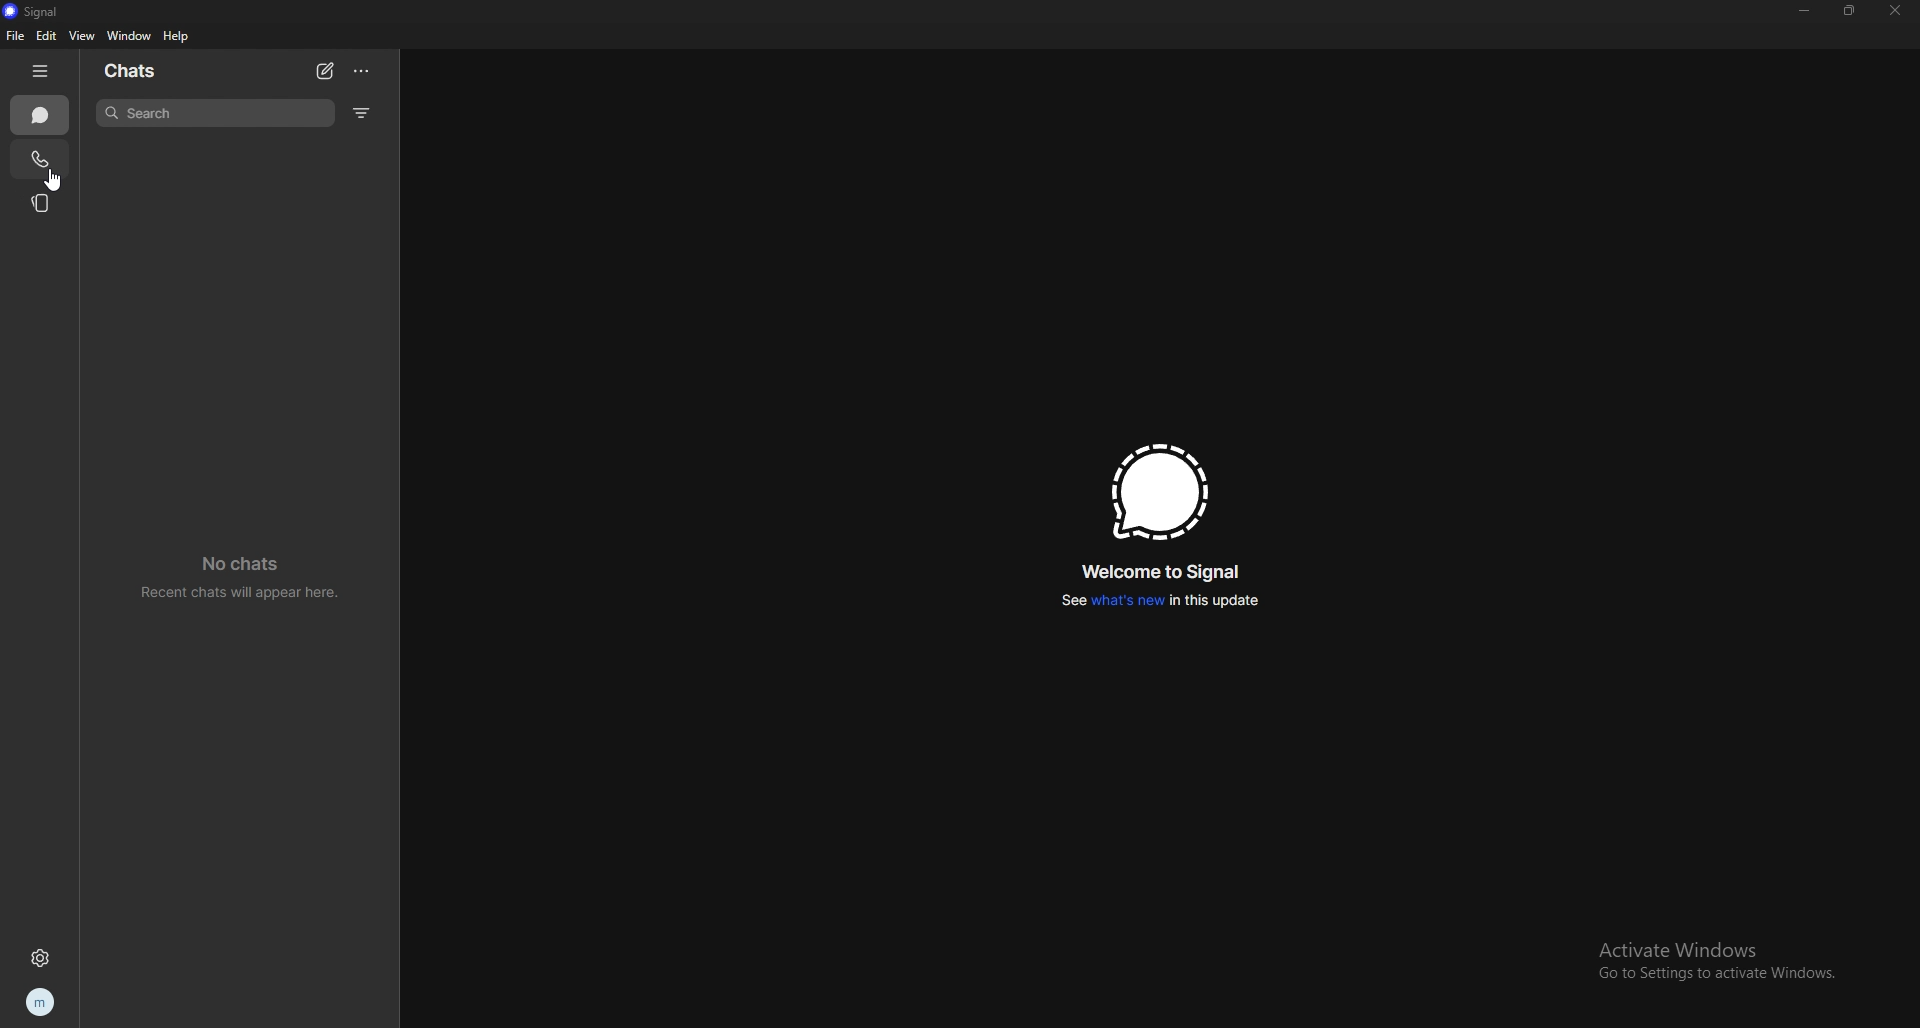  I want to click on chats, so click(39, 114).